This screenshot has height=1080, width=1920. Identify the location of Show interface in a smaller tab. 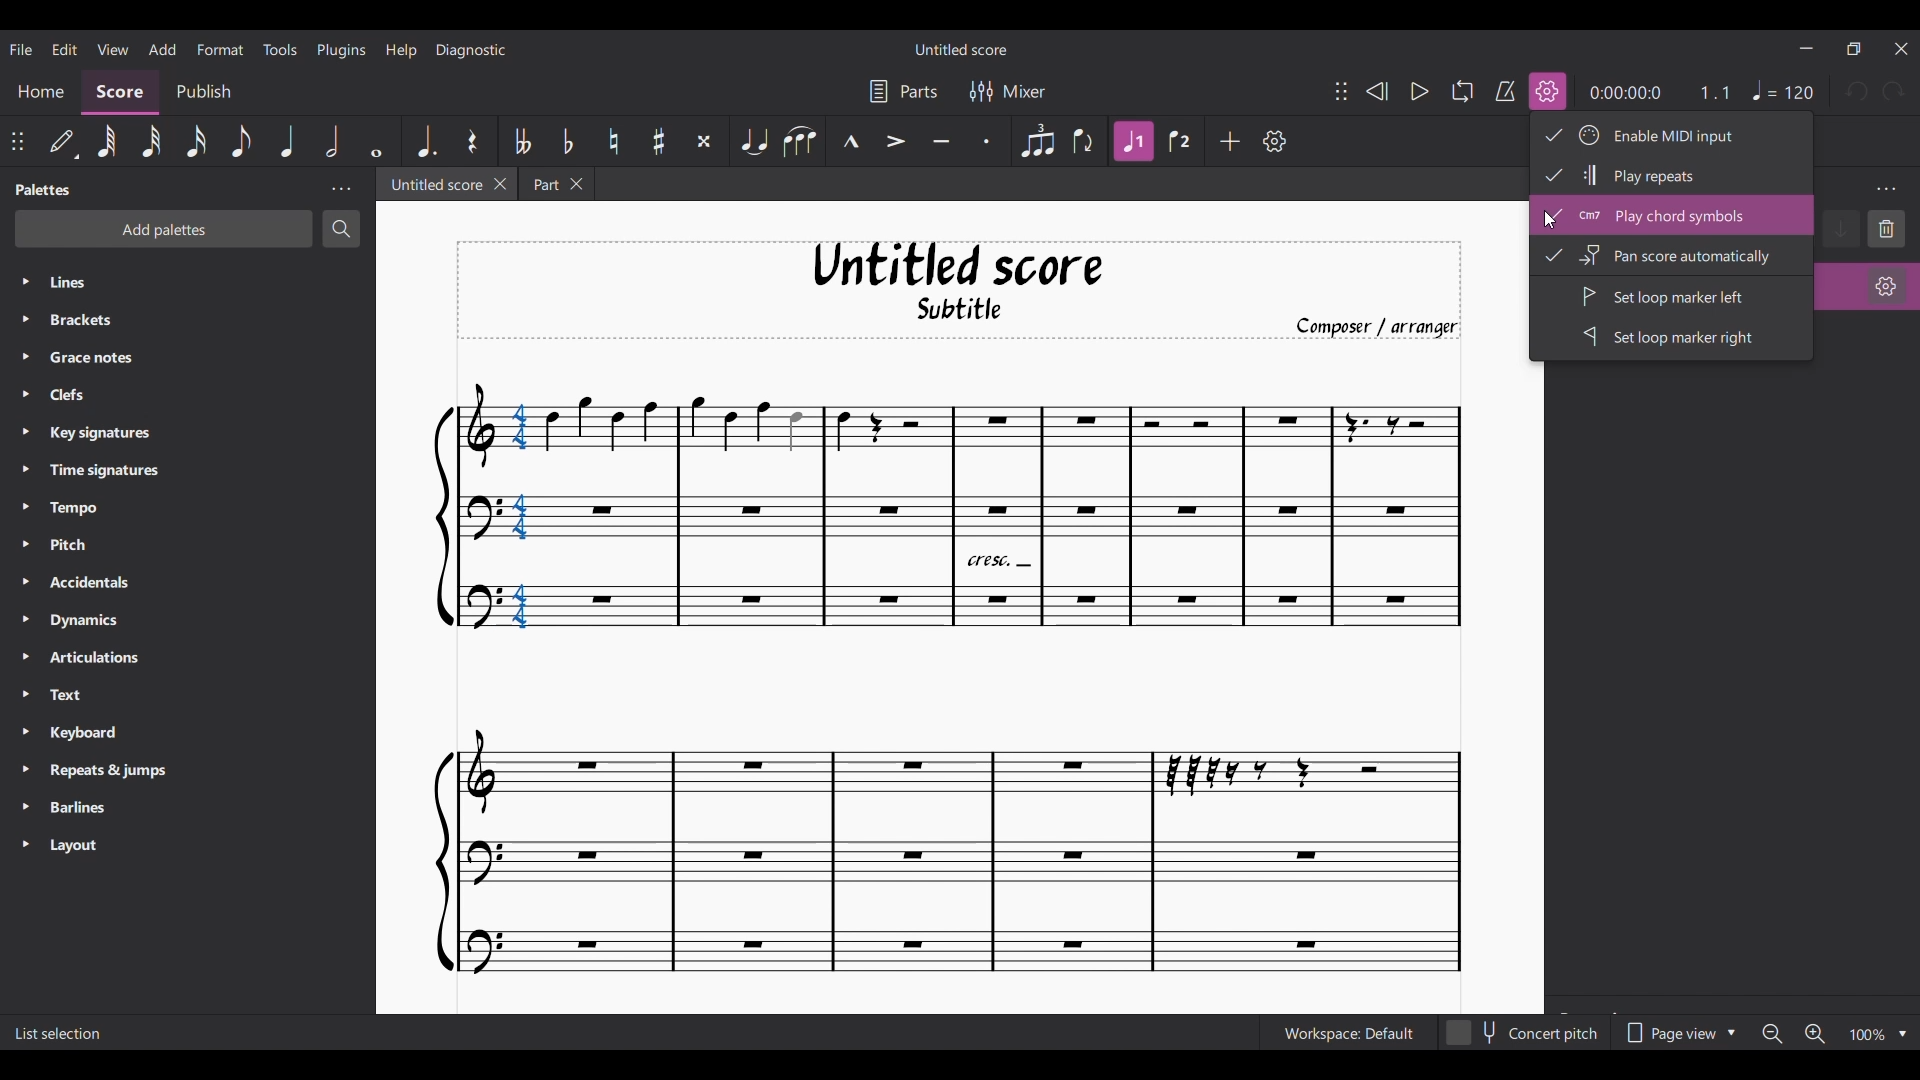
(1854, 49).